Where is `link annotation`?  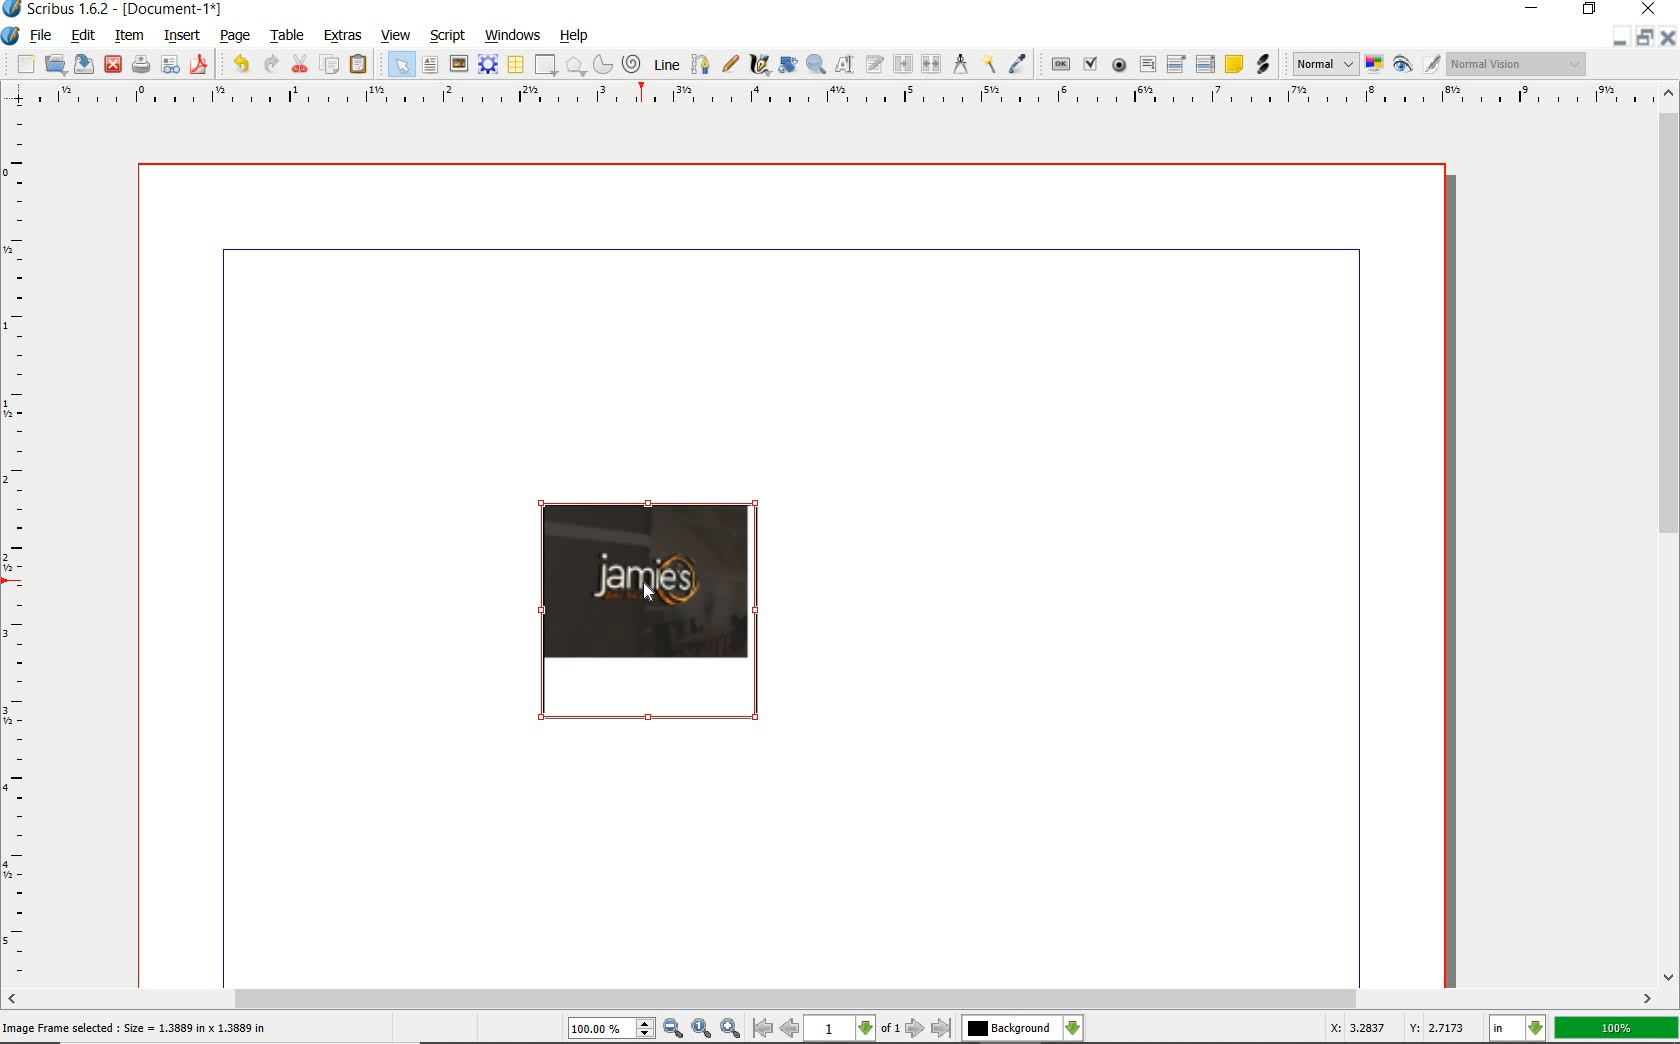 link annotation is located at coordinates (1263, 63).